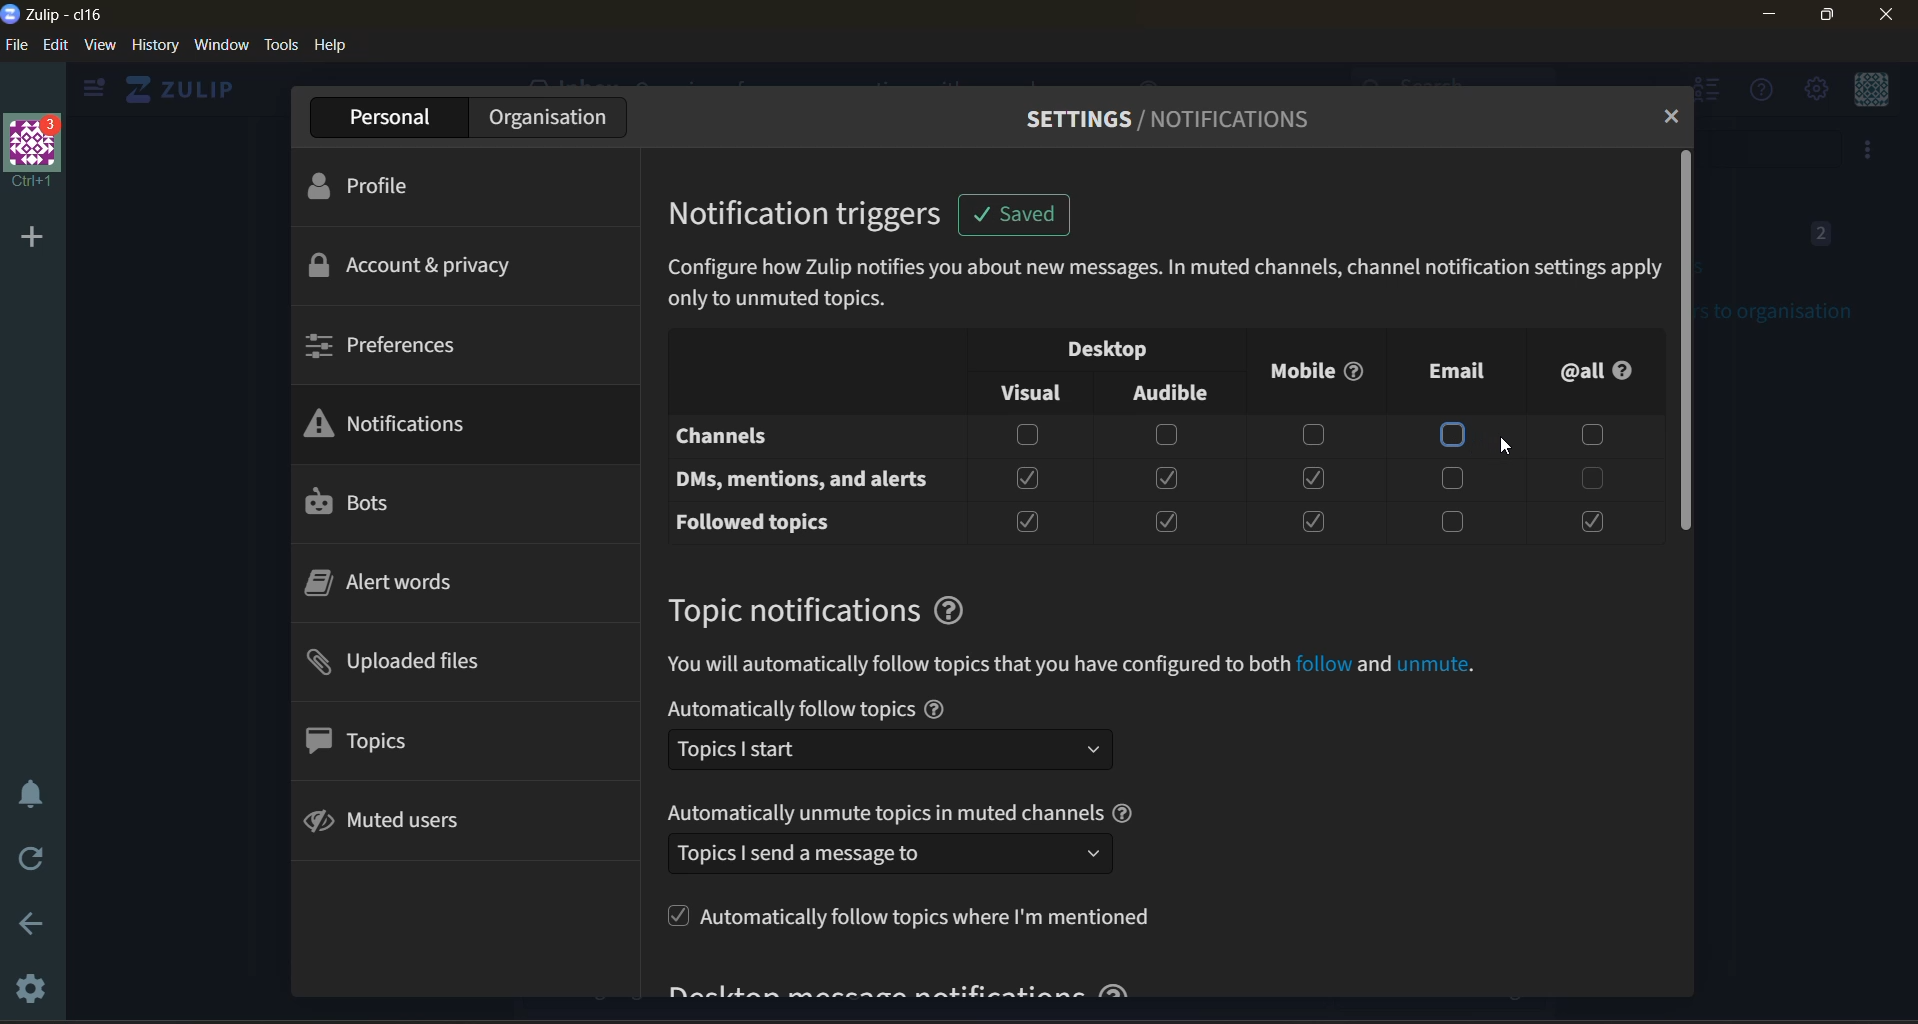  Describe the element at coordinates (789, 709) in the screenshot. I see `text` at that location.